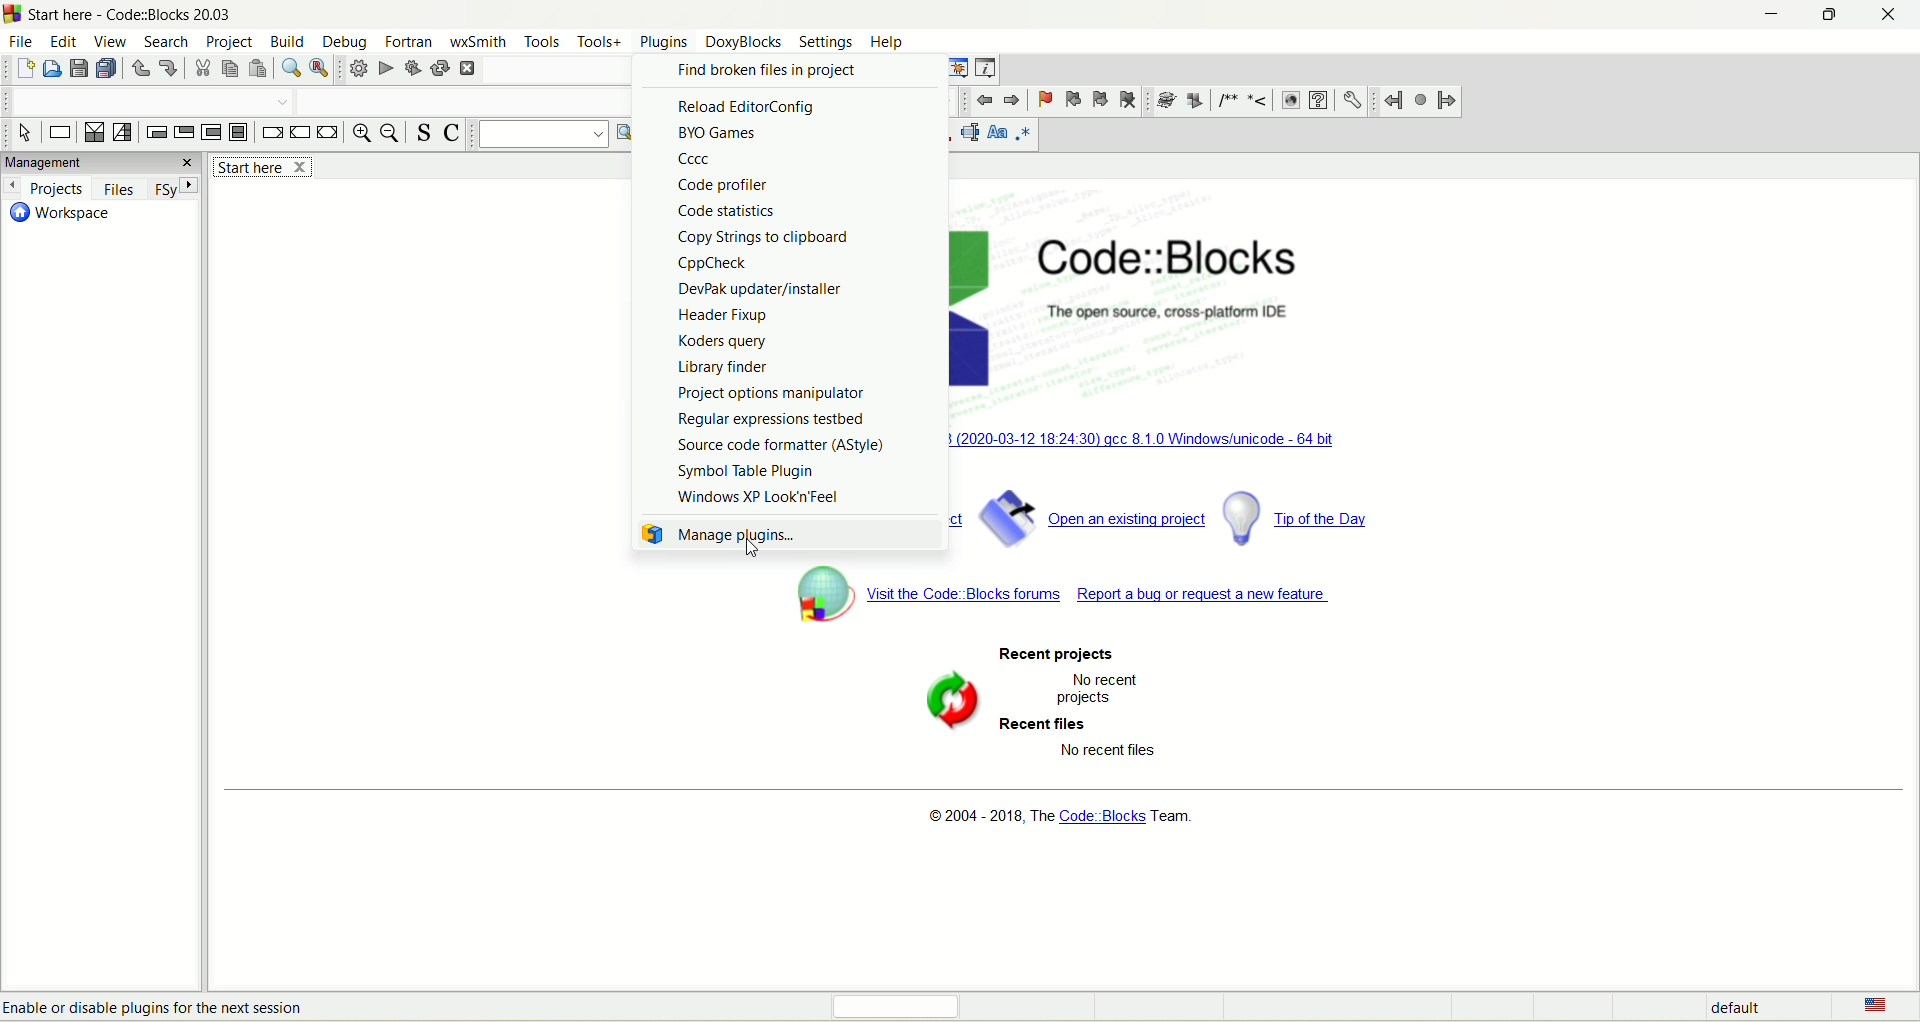  Describe the element at coordinates (50, 72) in the screenshot. I see `open` at that location.